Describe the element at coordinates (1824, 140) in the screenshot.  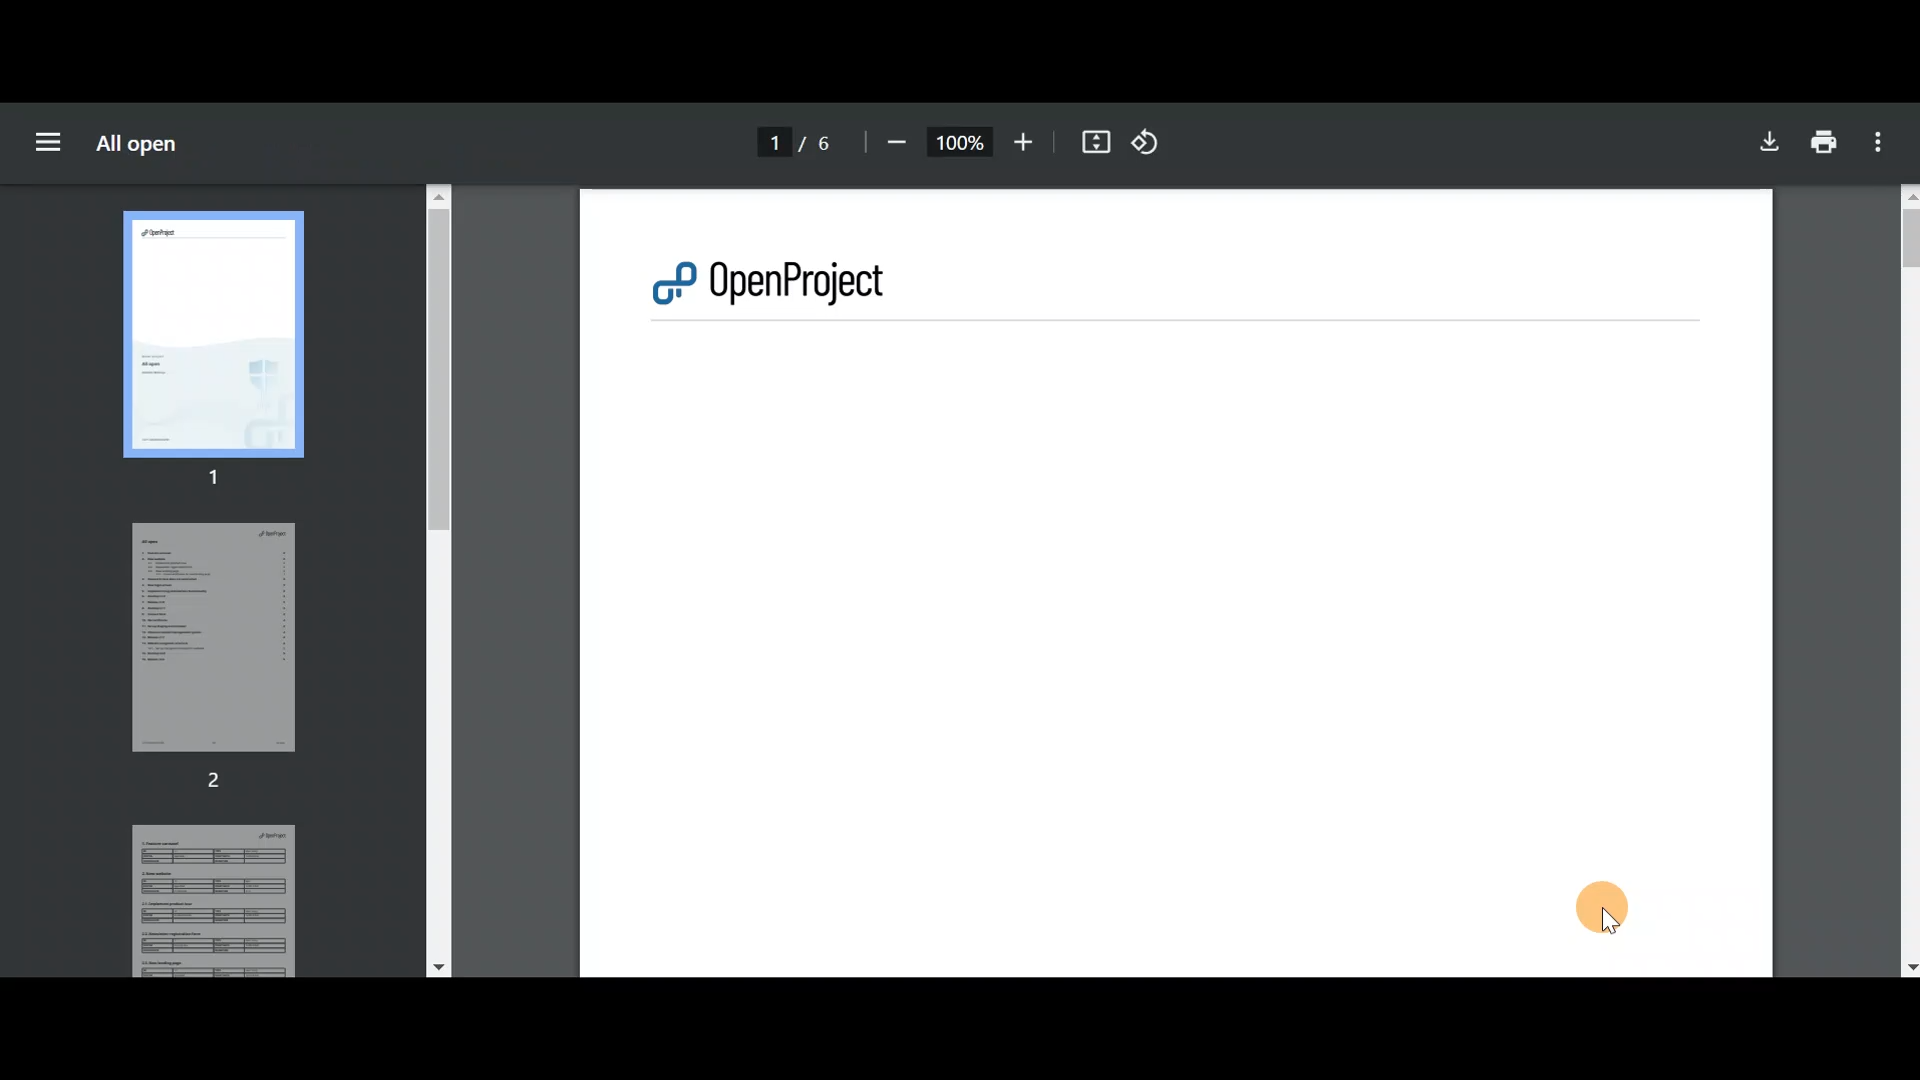
I see `Print` at that location.